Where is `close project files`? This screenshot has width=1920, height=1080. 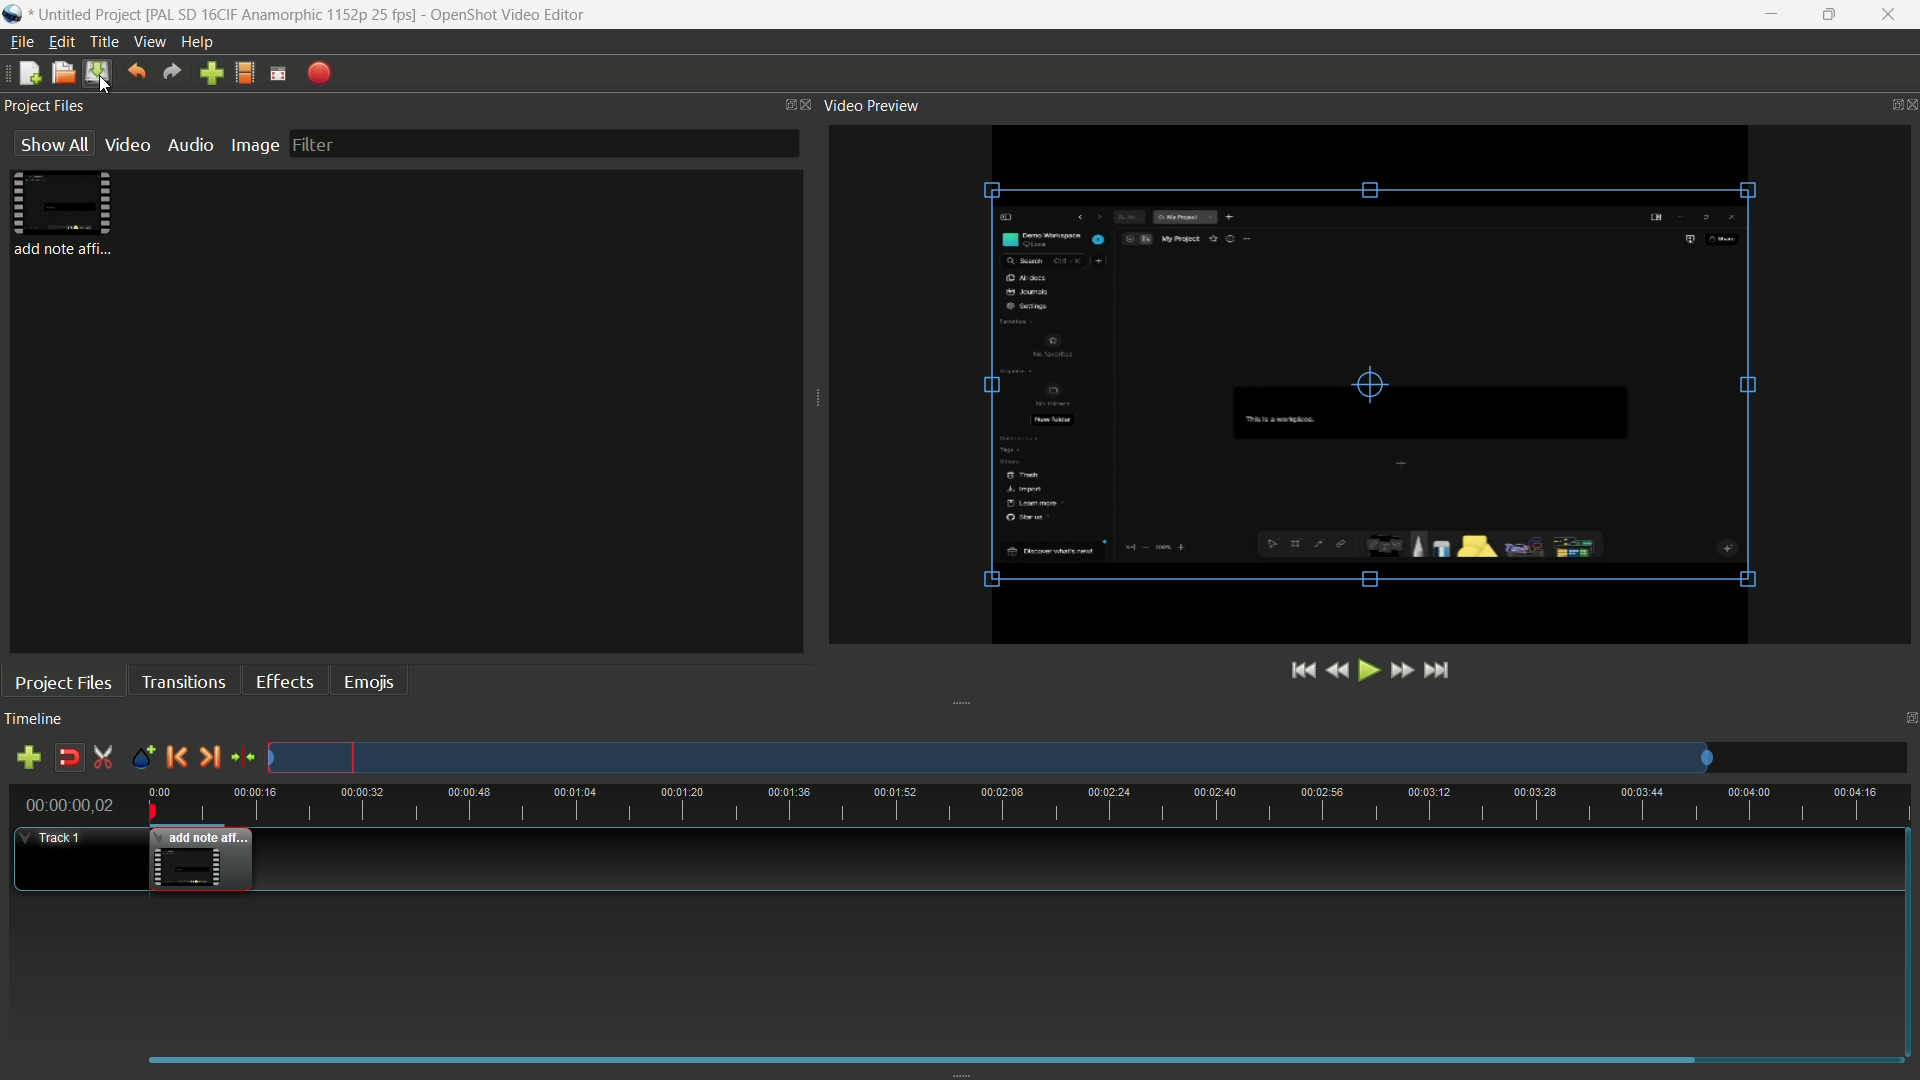
close project files is located at coordinates (805, 104).